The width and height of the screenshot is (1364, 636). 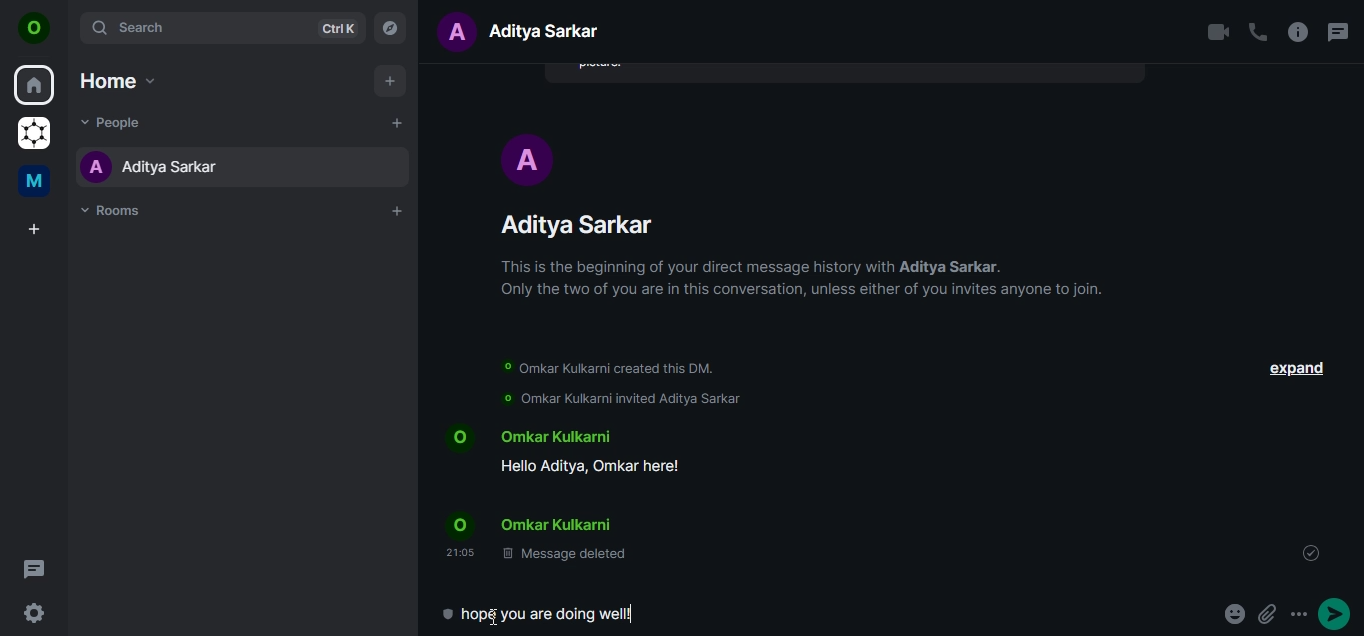 I want to click on create a space, so click(x=36, y=229).